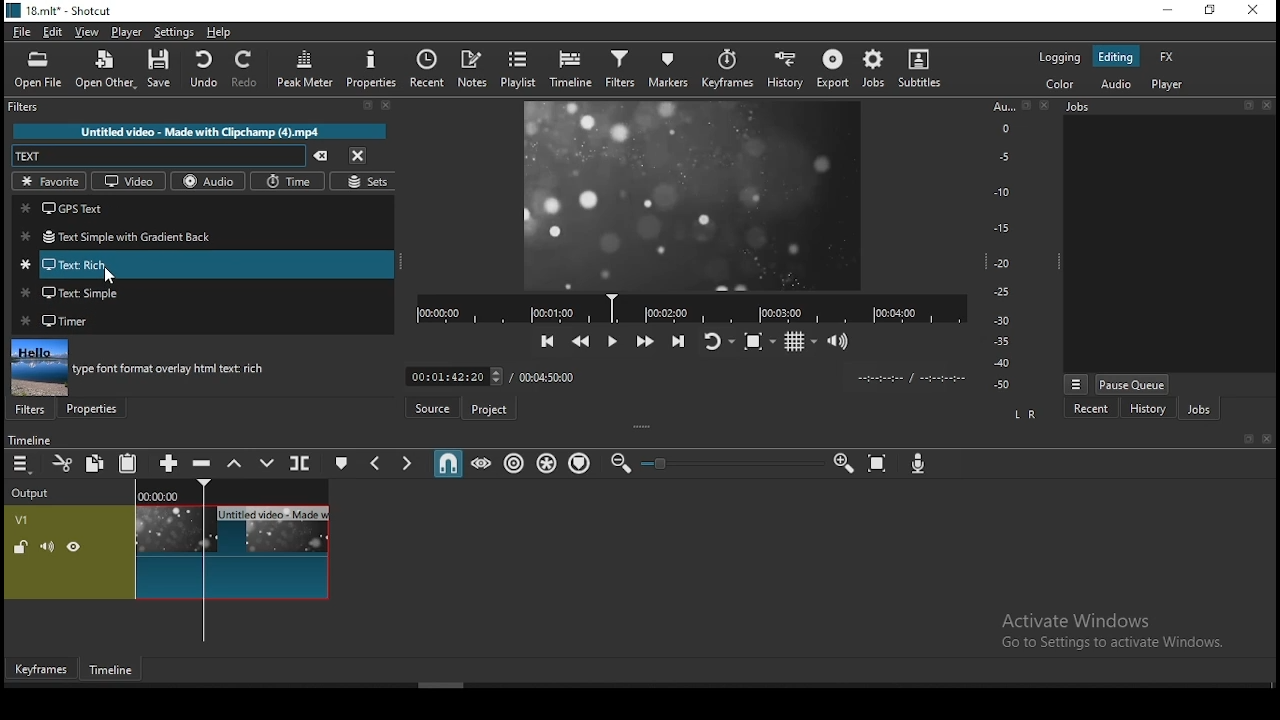 The image size is (1280, 720). I want to click on Cursor, so click(110, 274).